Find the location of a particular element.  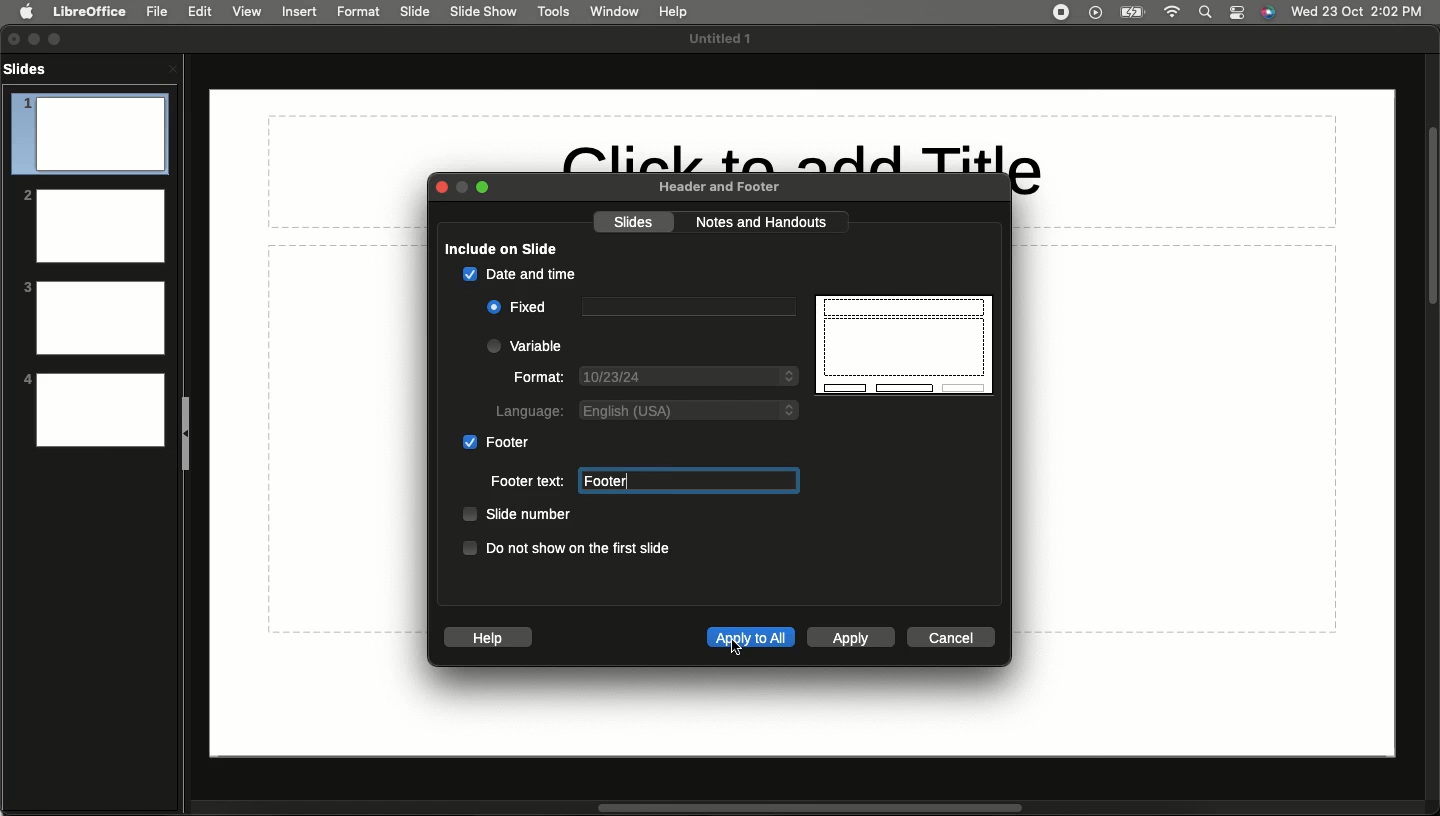

Text box is located at coordinates (685, 308).